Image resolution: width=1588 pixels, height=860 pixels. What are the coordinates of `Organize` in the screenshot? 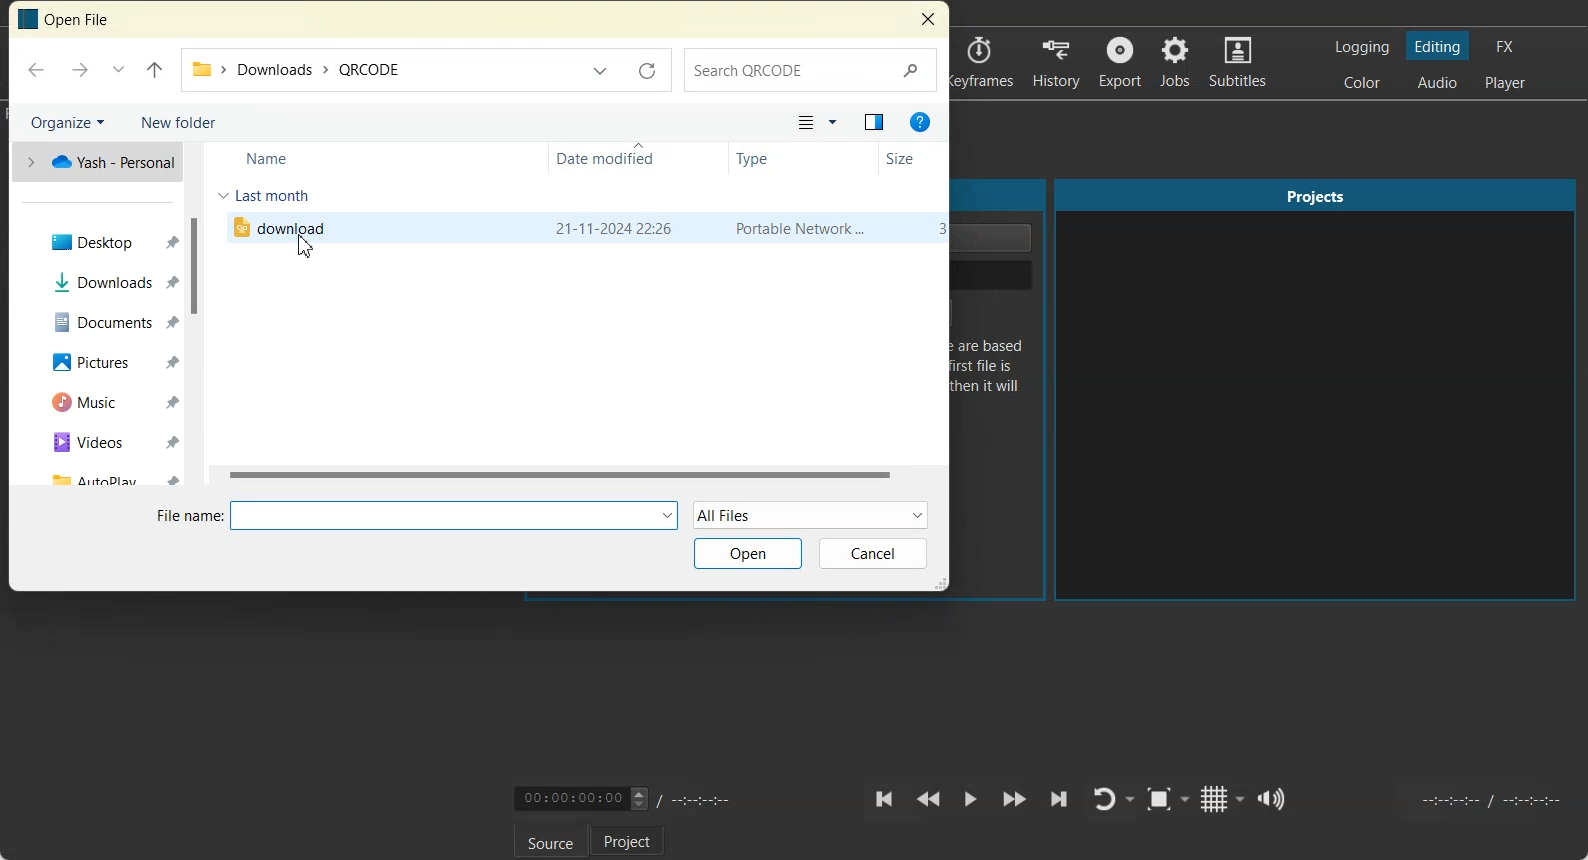 It's located at (66, 120).